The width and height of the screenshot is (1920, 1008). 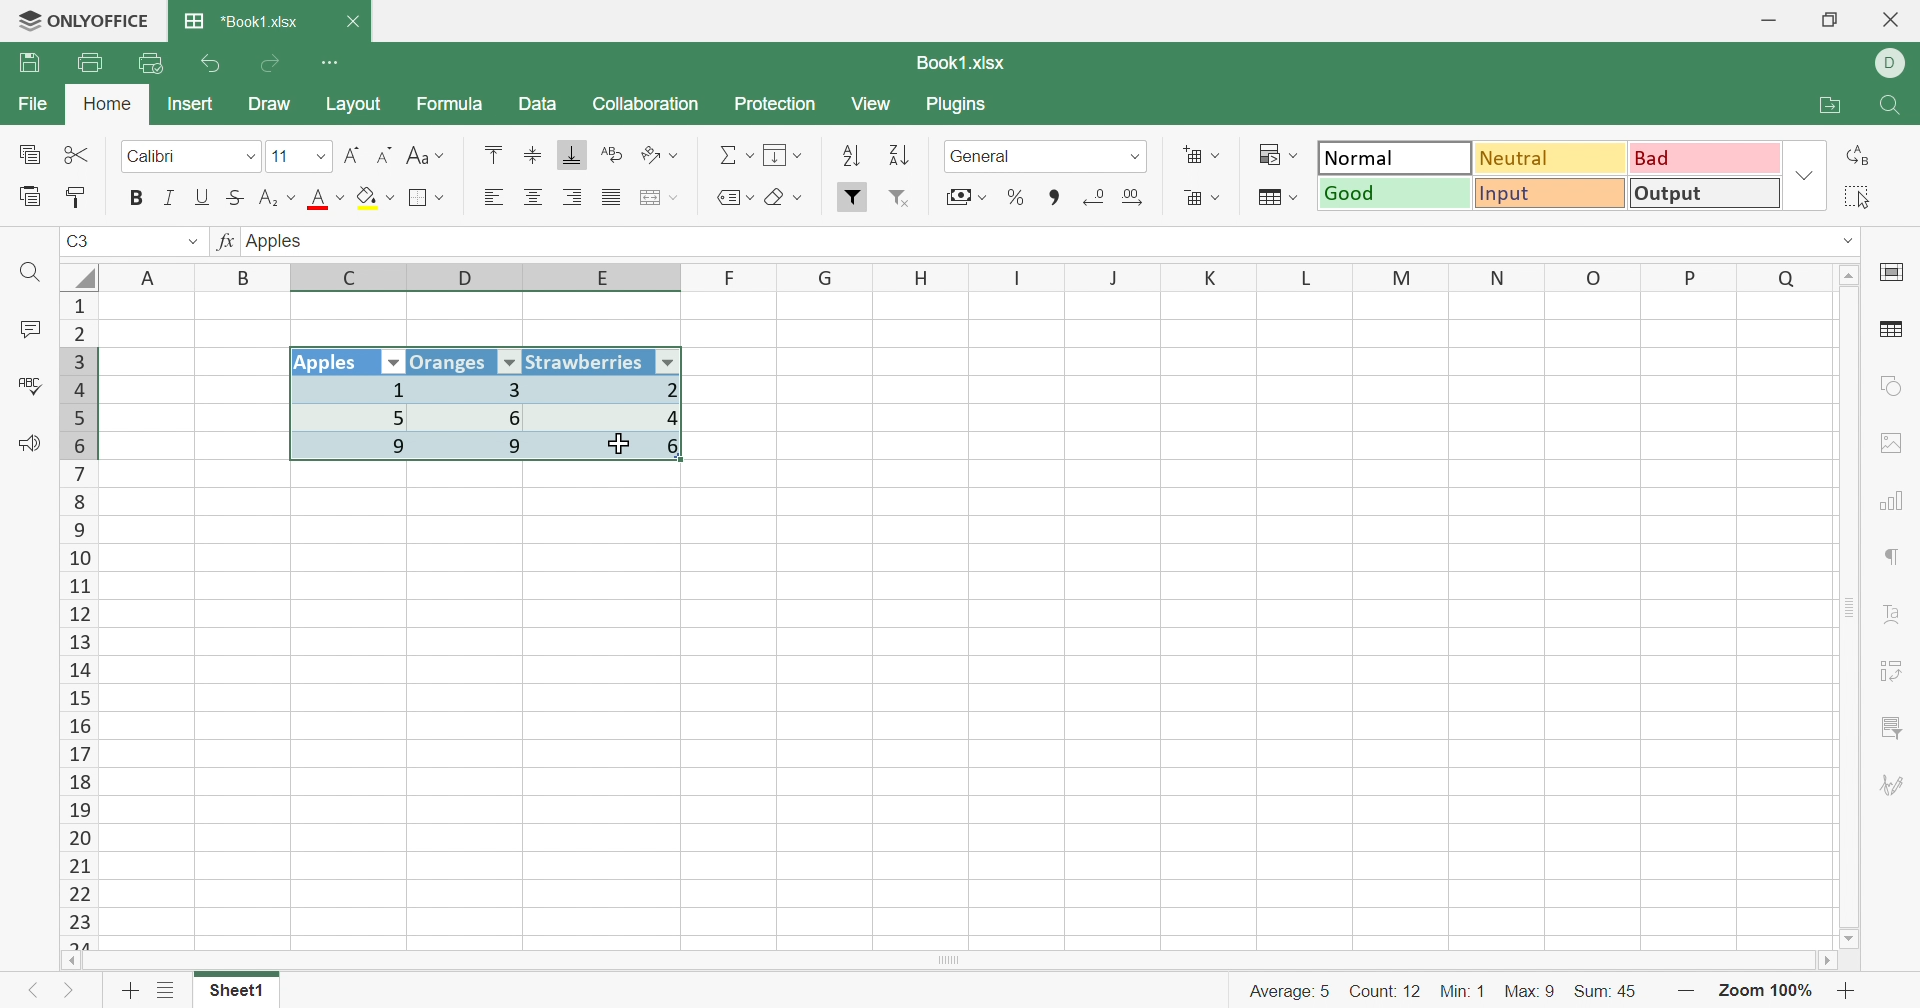 I want to click on Font color, so click(x=329, y=200).